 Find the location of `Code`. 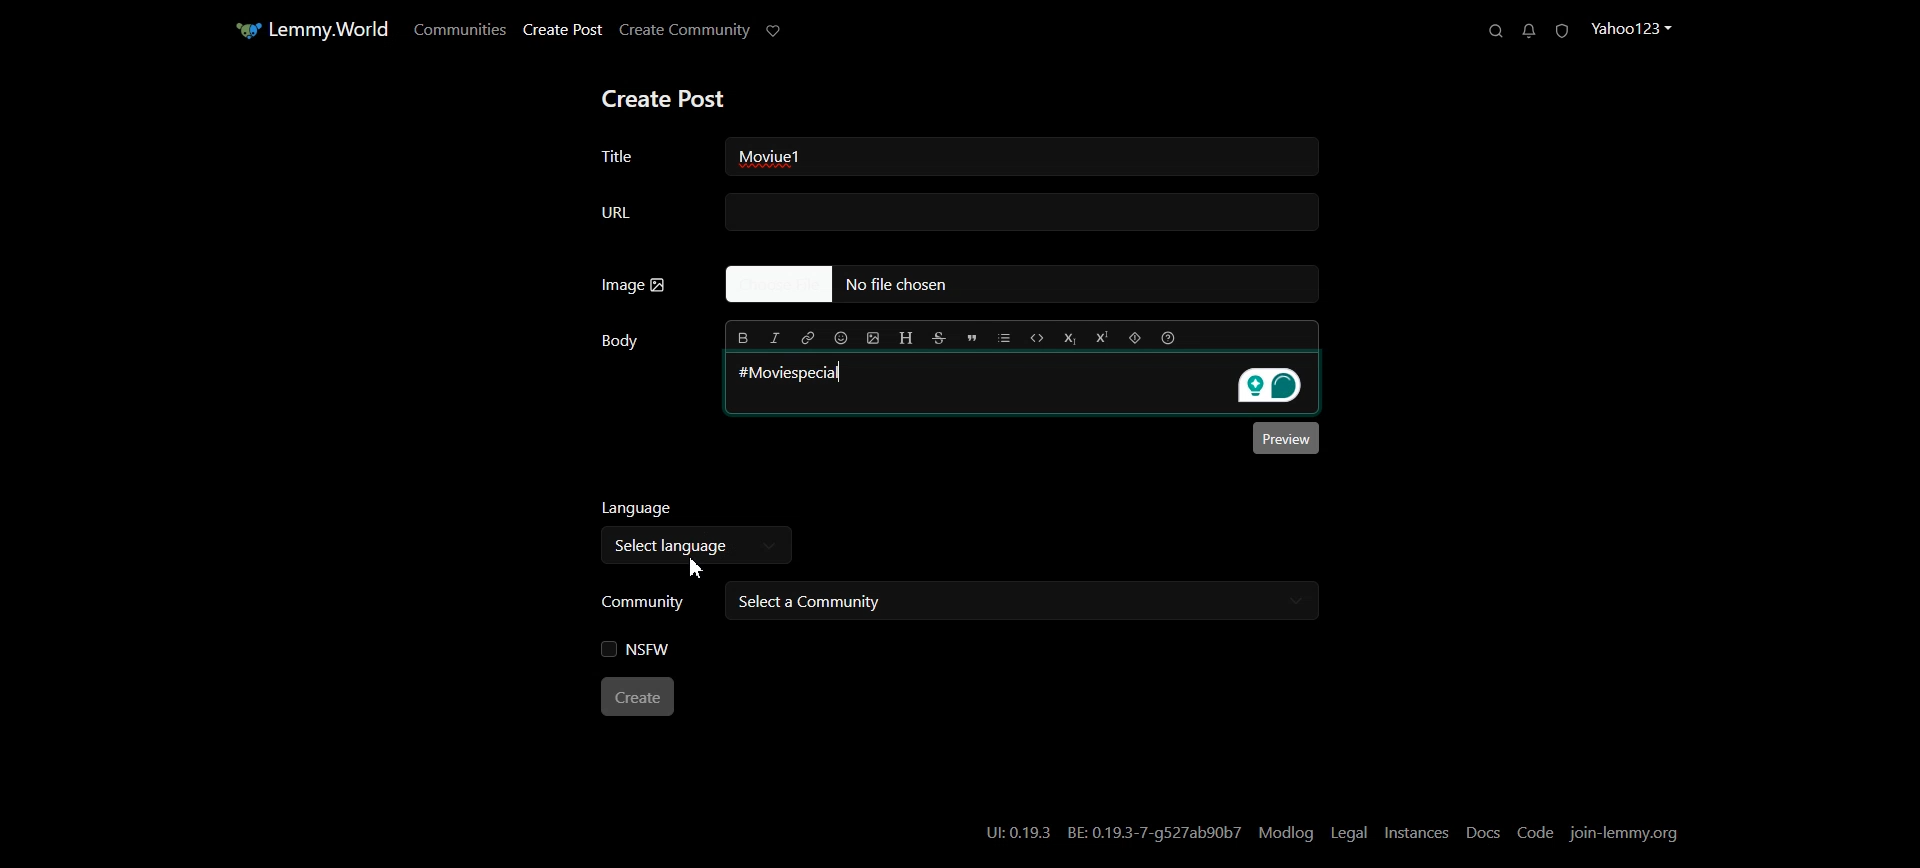

Code is located at coordinates (1537, 832).